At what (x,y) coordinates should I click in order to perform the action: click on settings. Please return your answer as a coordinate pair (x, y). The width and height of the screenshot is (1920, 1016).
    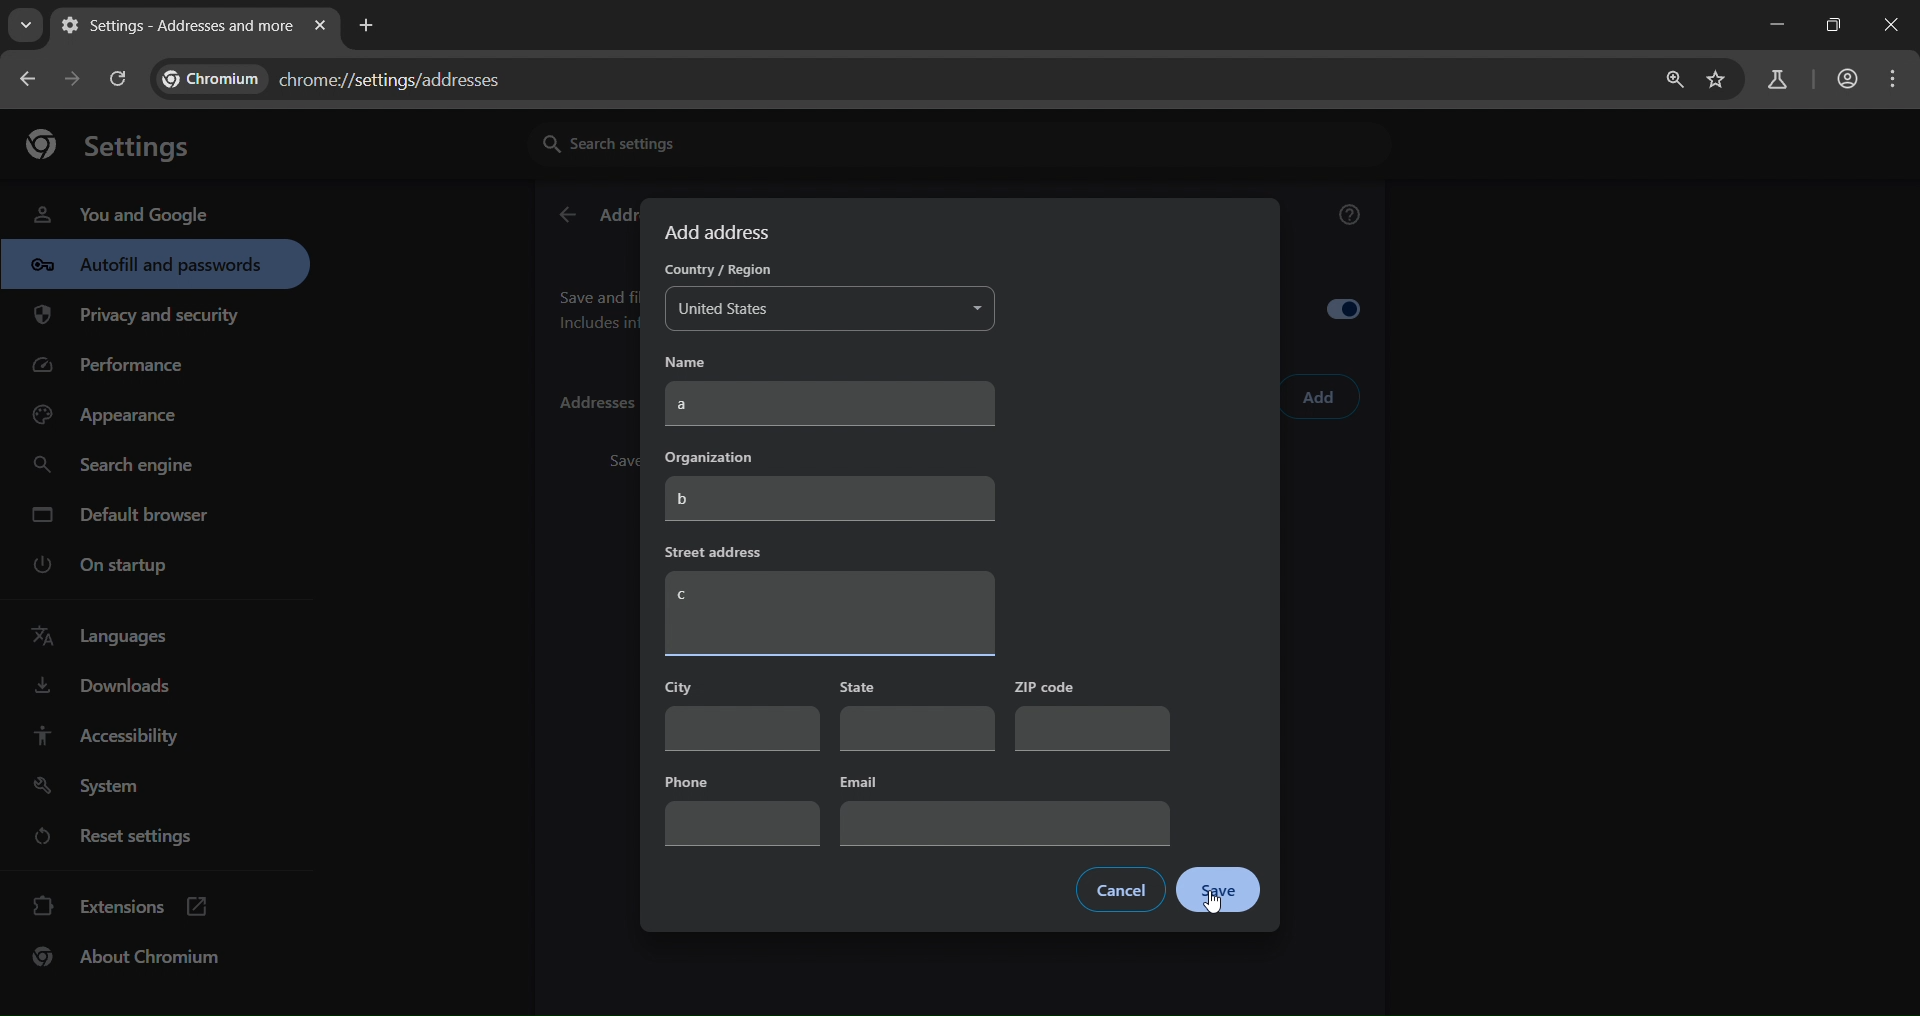
    Looking at the image, I should click on (119, 143).